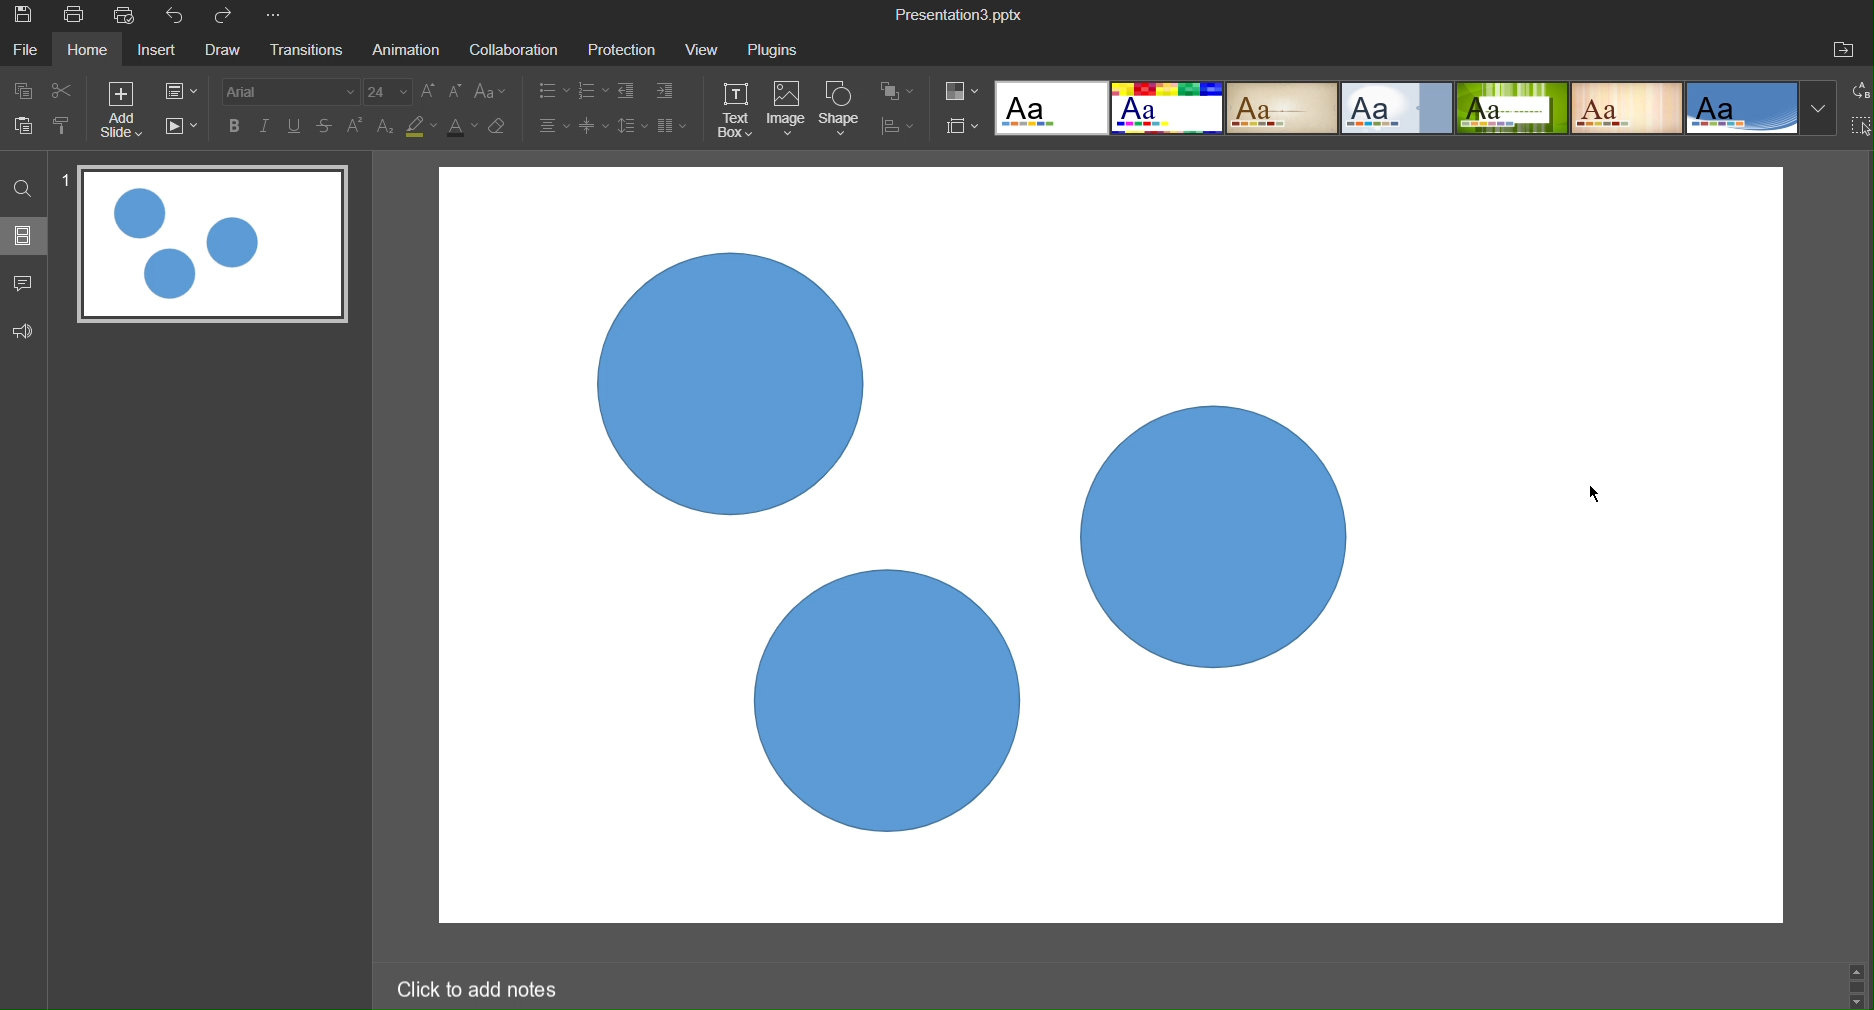 The image size is (1874, 1010). I want to click on Presentation Title, so click(959, 15).